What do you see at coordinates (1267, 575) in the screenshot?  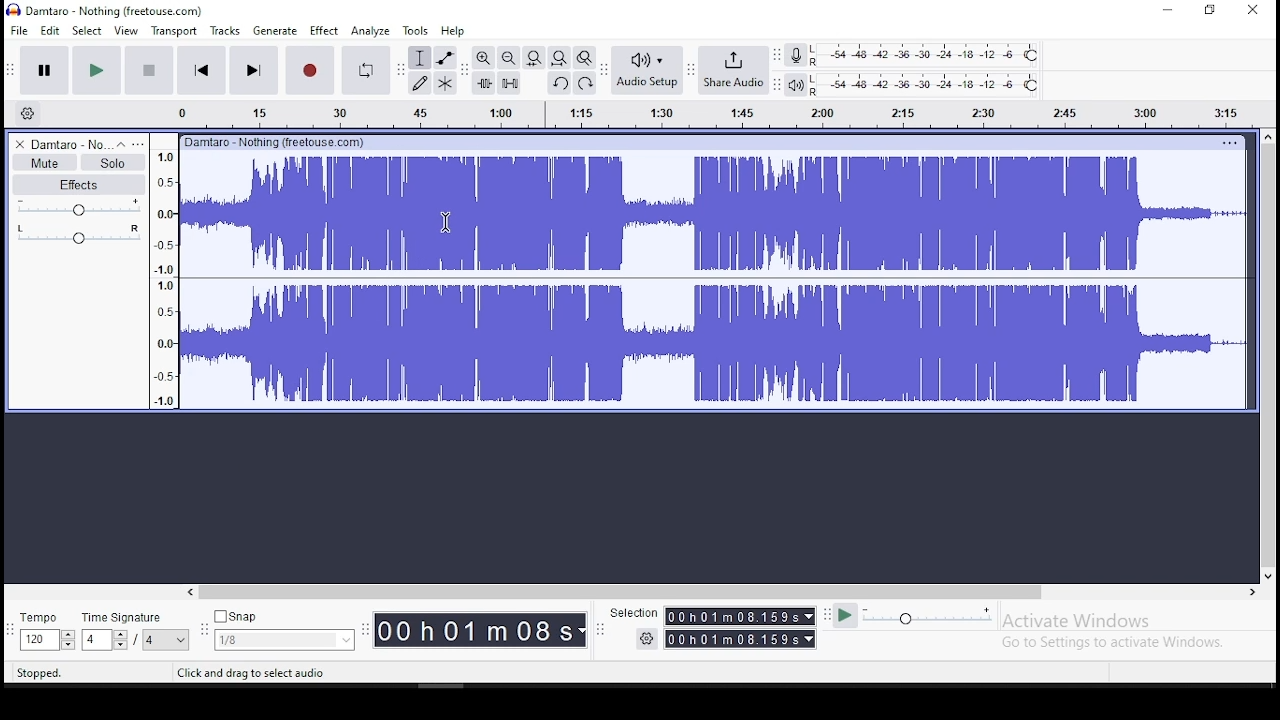 I see `down` at bounding box center [1267, 575].